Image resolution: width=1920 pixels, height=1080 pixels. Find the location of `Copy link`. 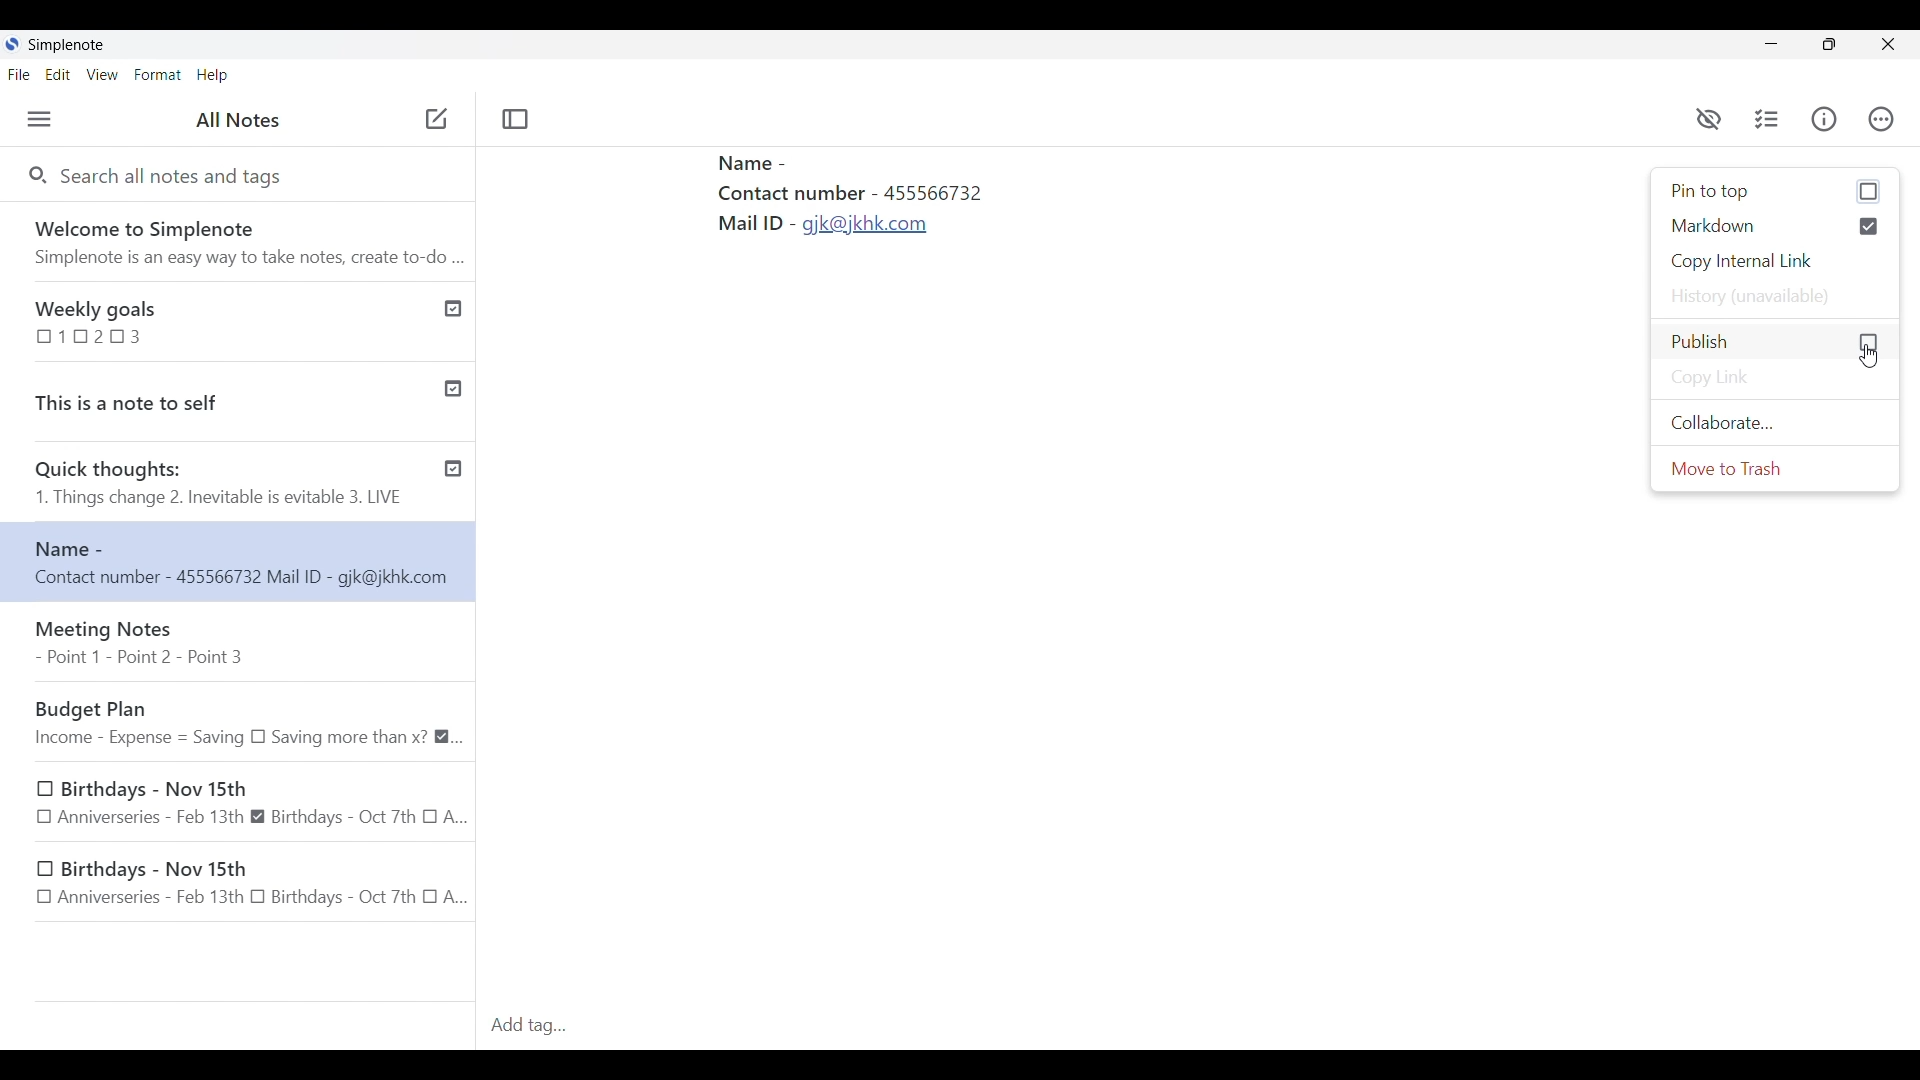

Copy link is located at coordinates (1775, 378).